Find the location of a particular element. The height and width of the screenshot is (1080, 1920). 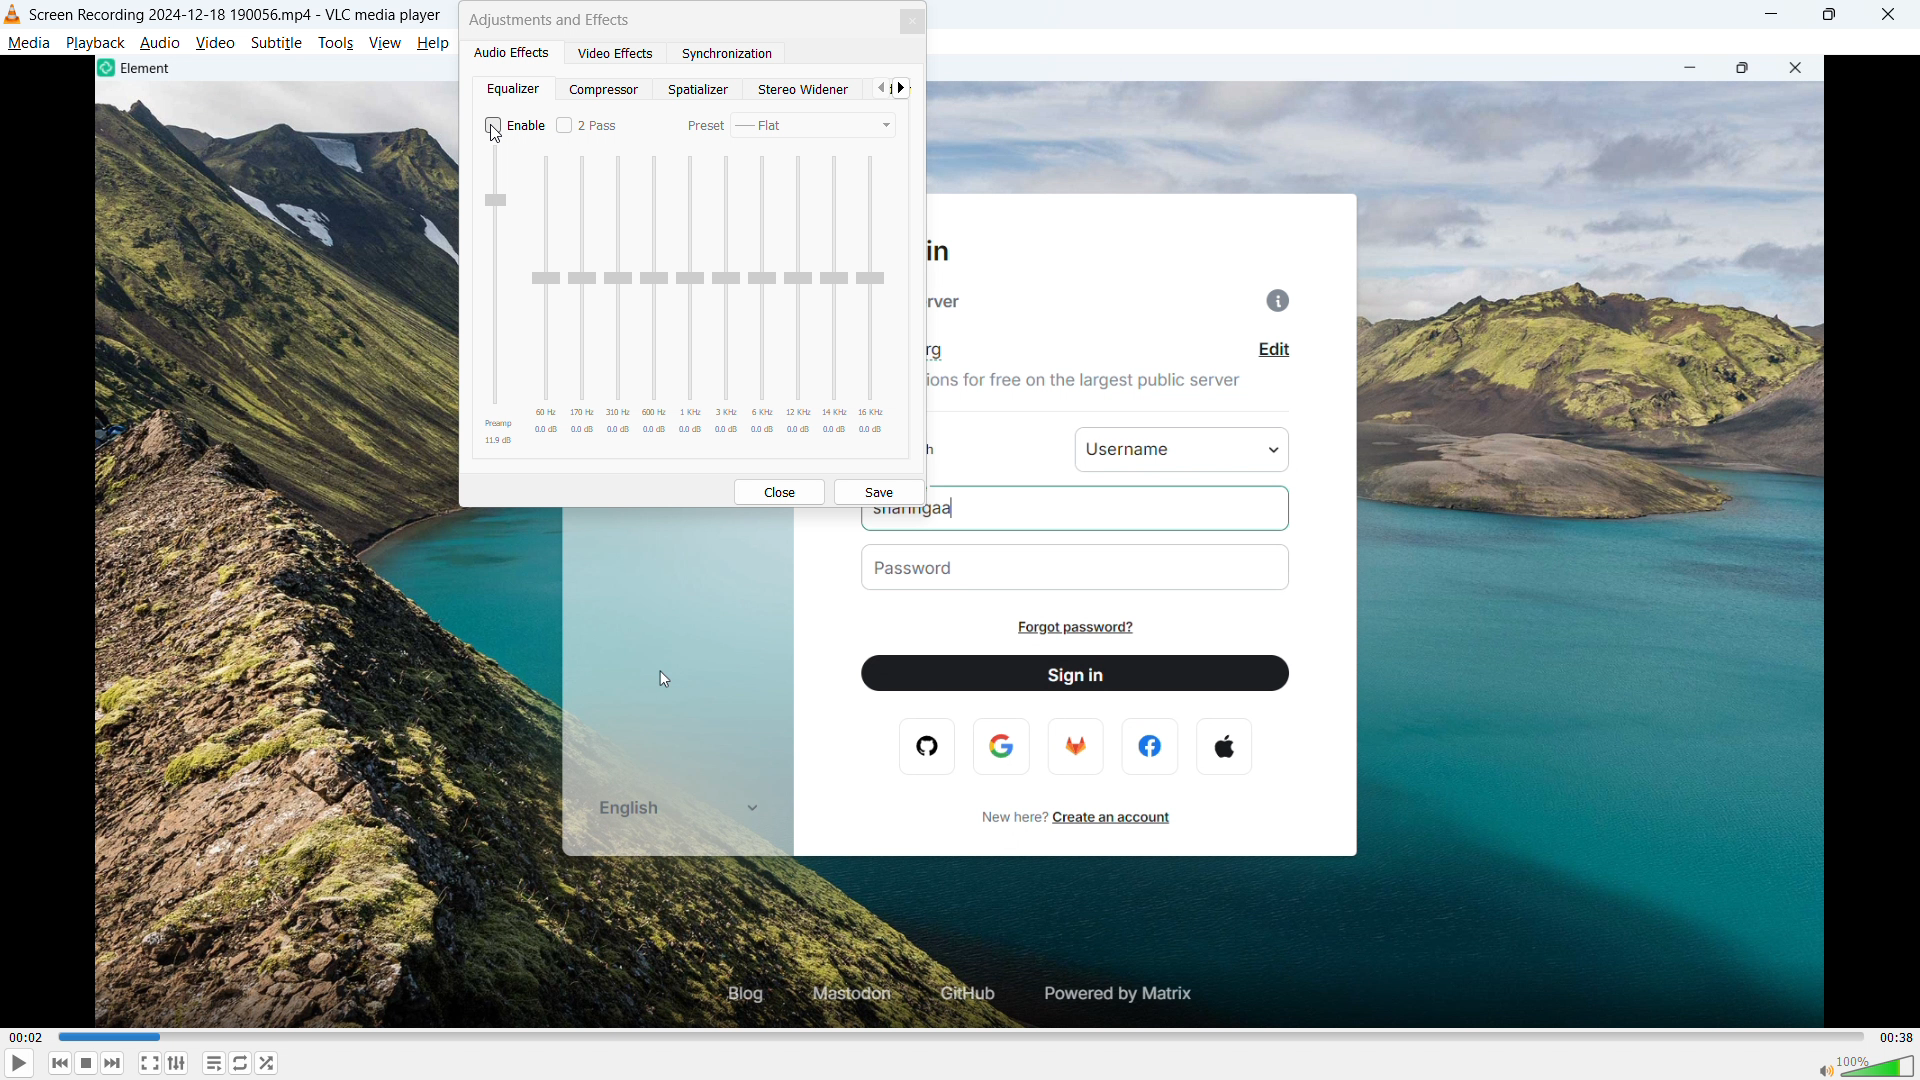

time bar is located at coordinates (957, 1035).